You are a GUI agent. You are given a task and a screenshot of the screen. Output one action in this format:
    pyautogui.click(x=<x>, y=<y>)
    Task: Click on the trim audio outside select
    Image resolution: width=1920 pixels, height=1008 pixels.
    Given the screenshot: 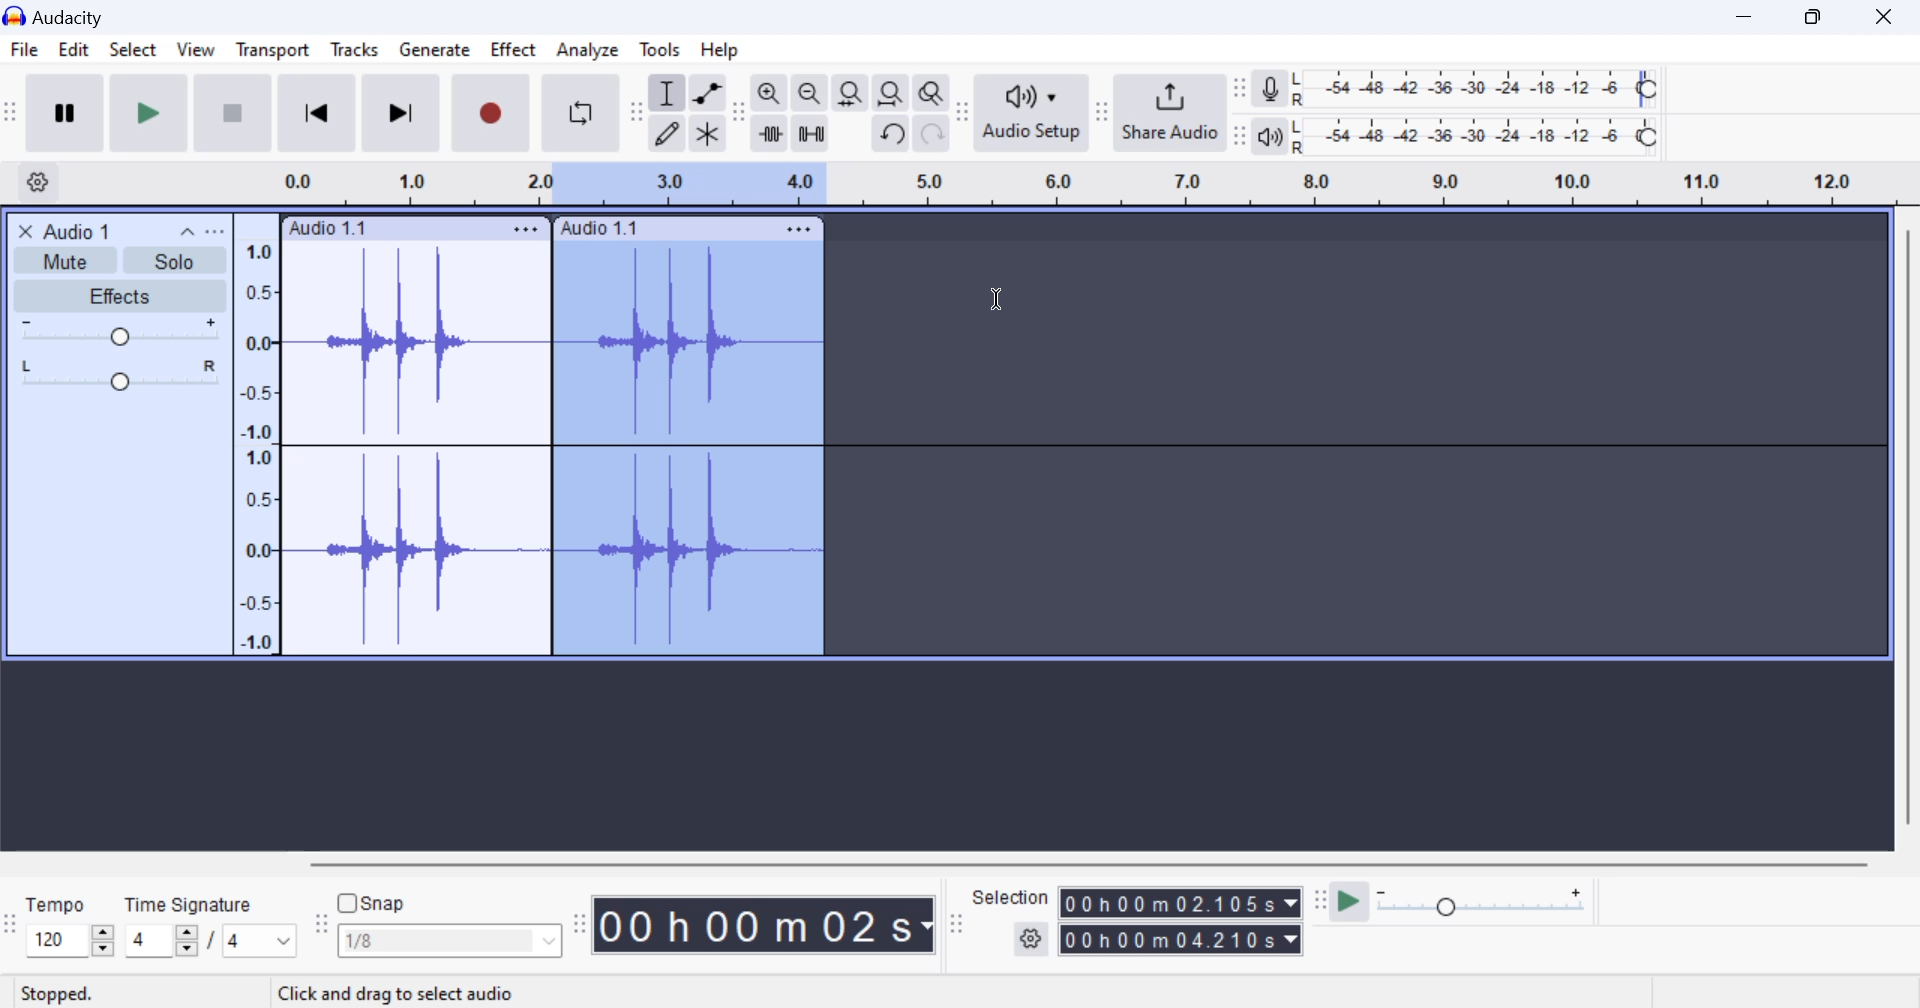 What is the action you would take?
    pyautogui.click(x=771, y=133)
    